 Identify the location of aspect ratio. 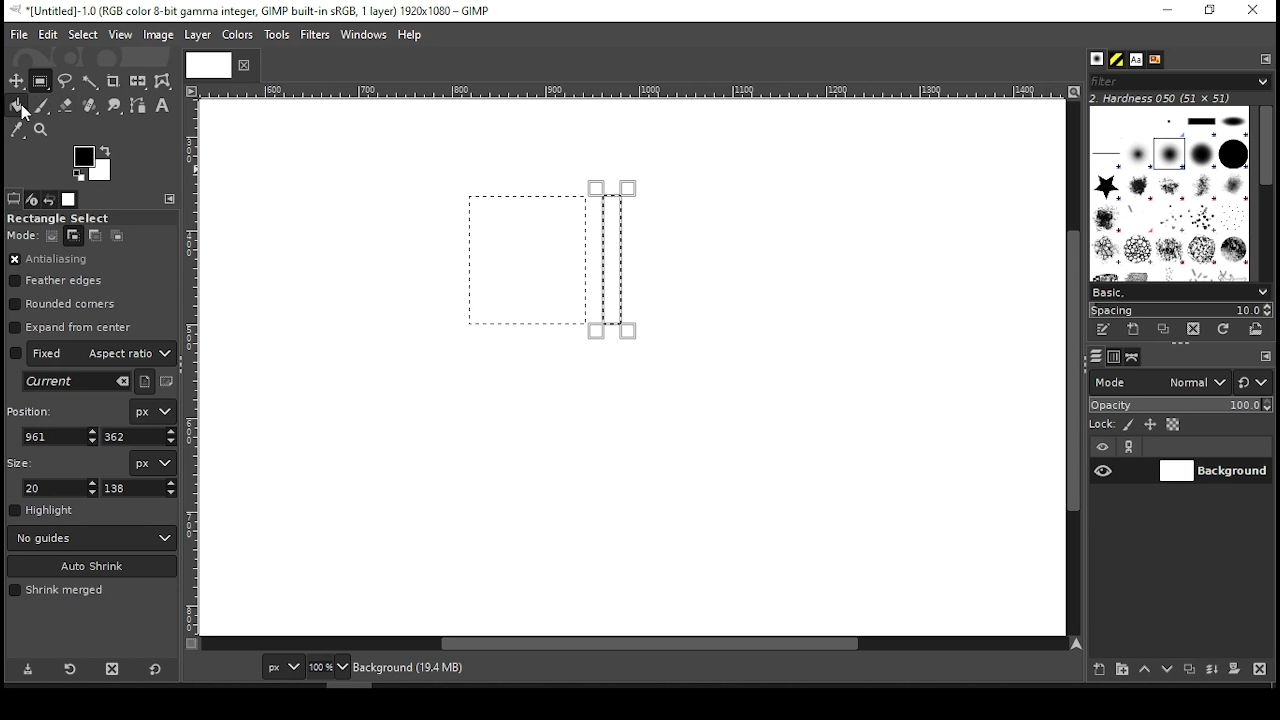
(93, 352).